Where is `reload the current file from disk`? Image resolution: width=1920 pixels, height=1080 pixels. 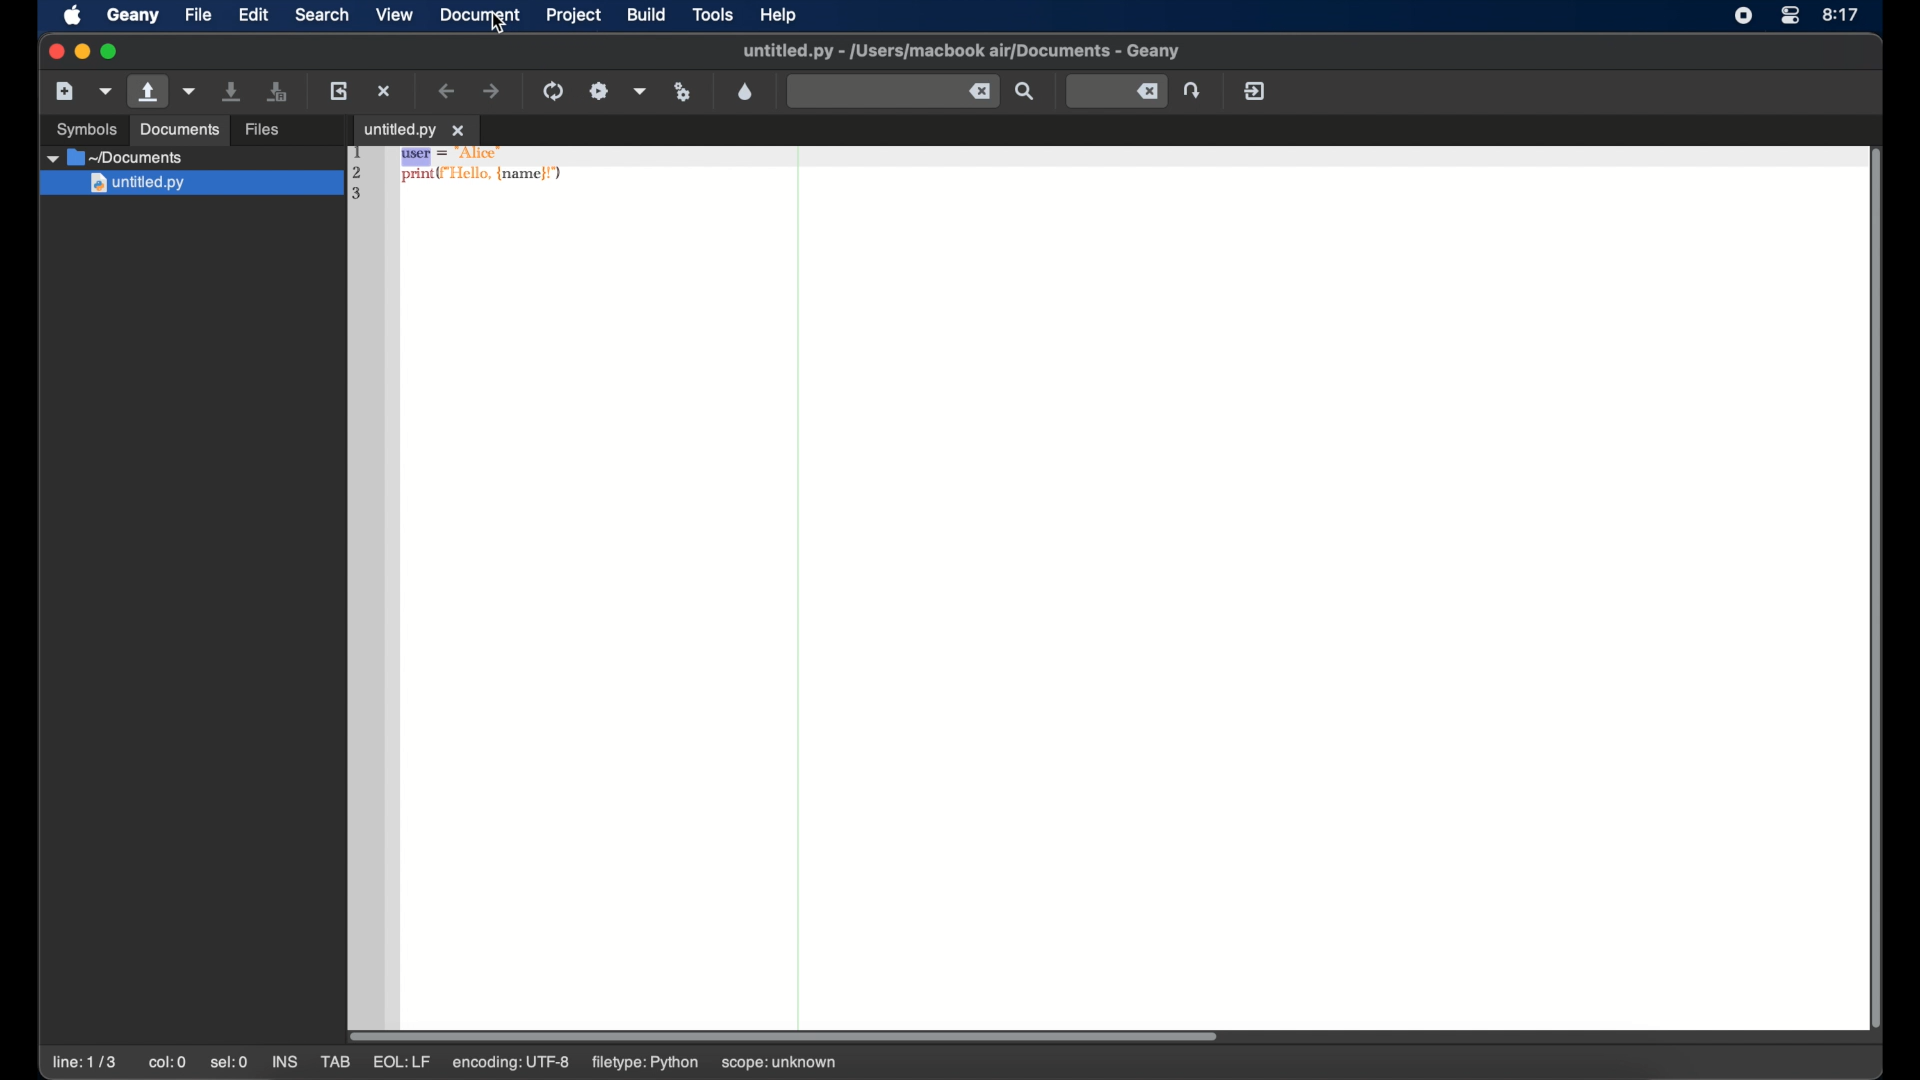
reload the current file from disk is located at coordinates (338, 90).